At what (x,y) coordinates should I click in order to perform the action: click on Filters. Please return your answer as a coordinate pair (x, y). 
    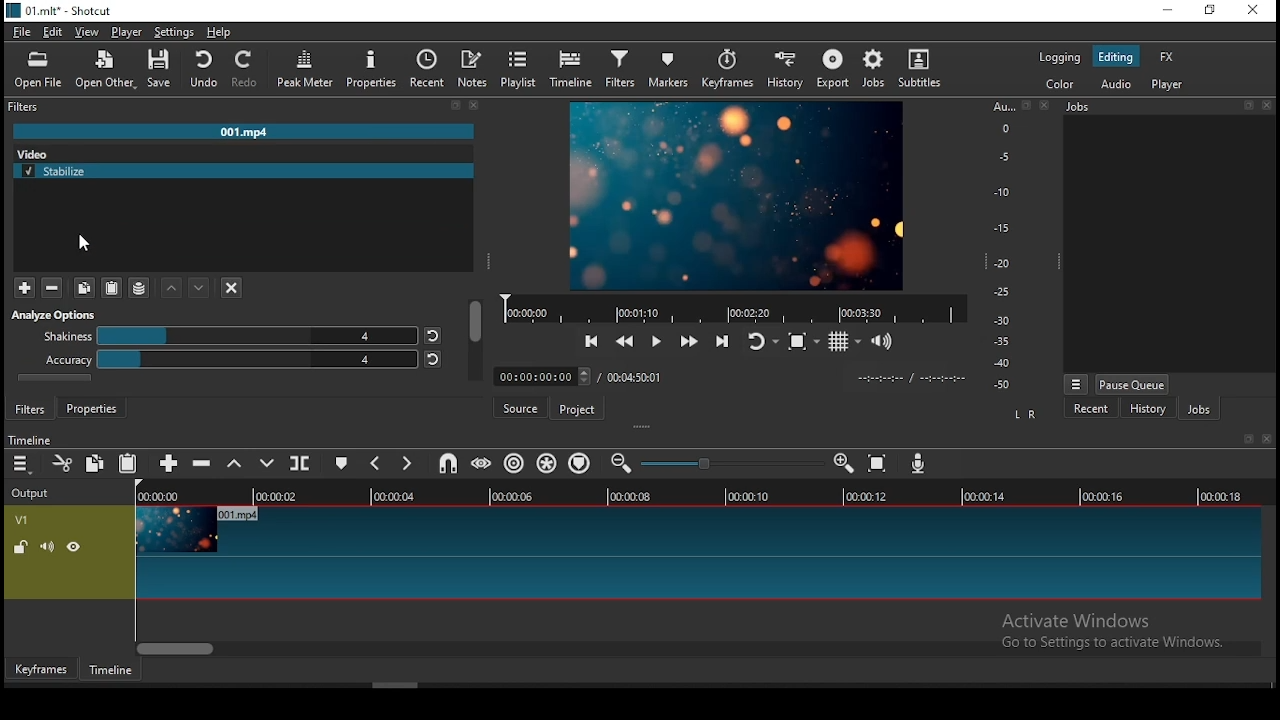
    Looking at the image, I should click on (23, 108).